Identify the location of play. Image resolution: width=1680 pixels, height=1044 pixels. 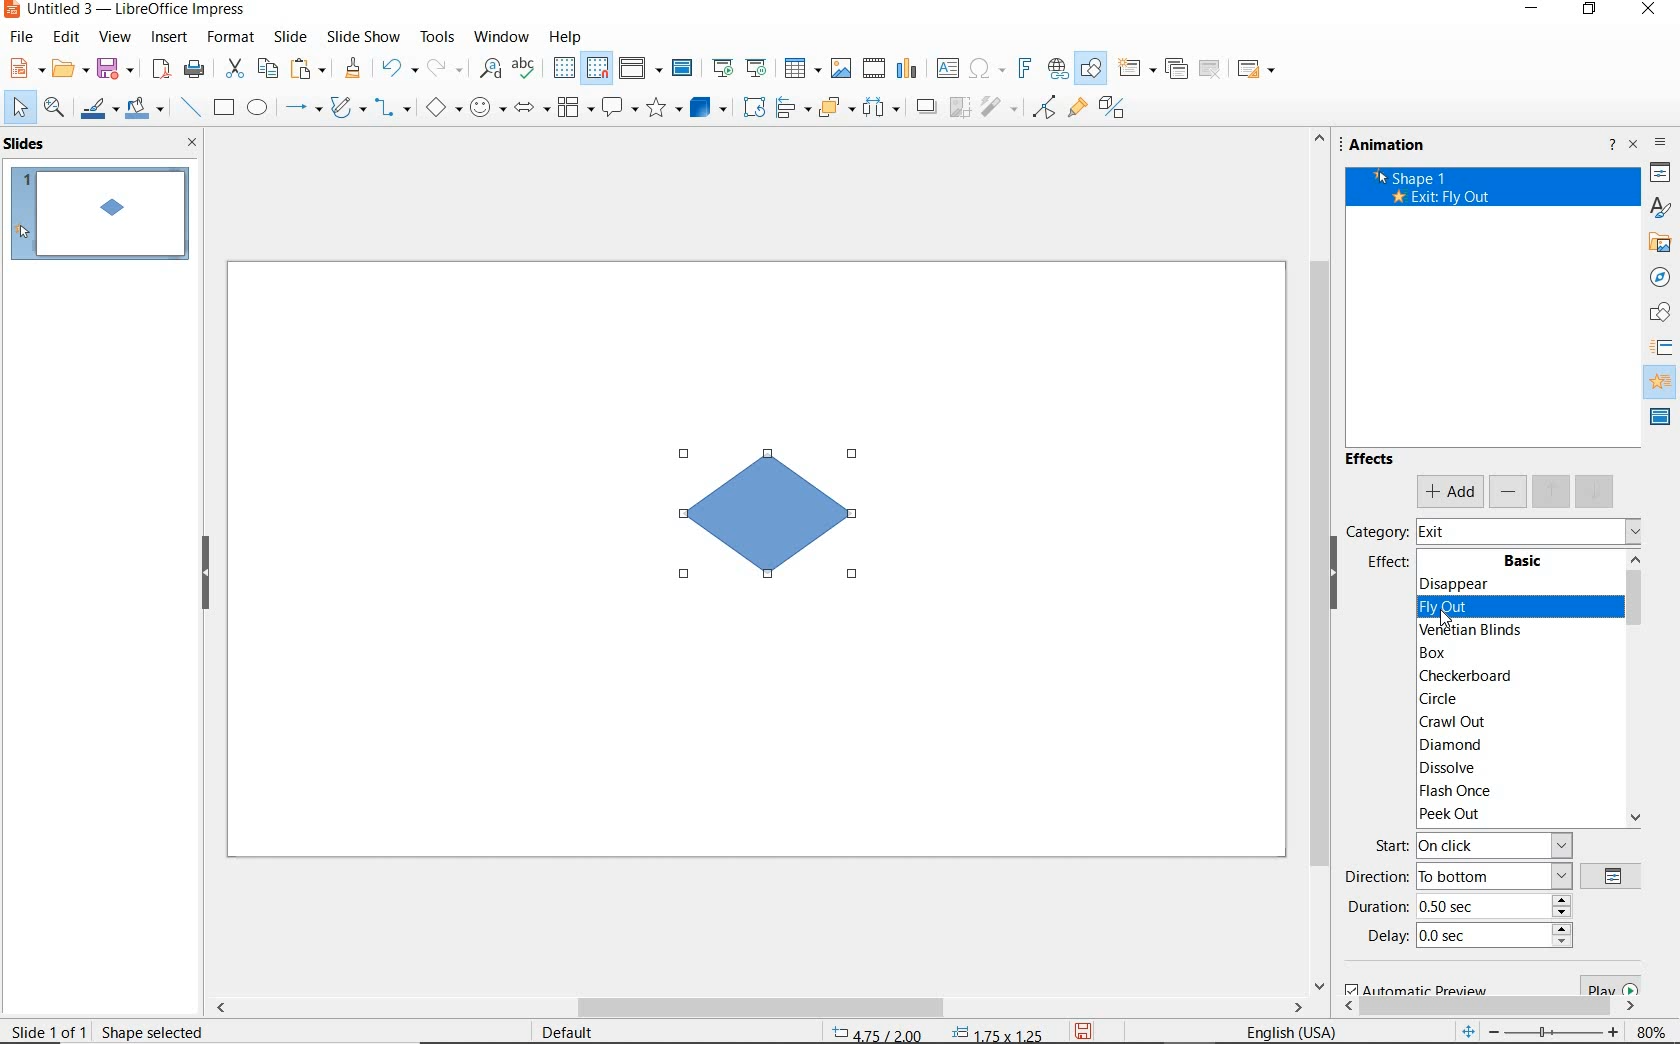
(1606, 984).